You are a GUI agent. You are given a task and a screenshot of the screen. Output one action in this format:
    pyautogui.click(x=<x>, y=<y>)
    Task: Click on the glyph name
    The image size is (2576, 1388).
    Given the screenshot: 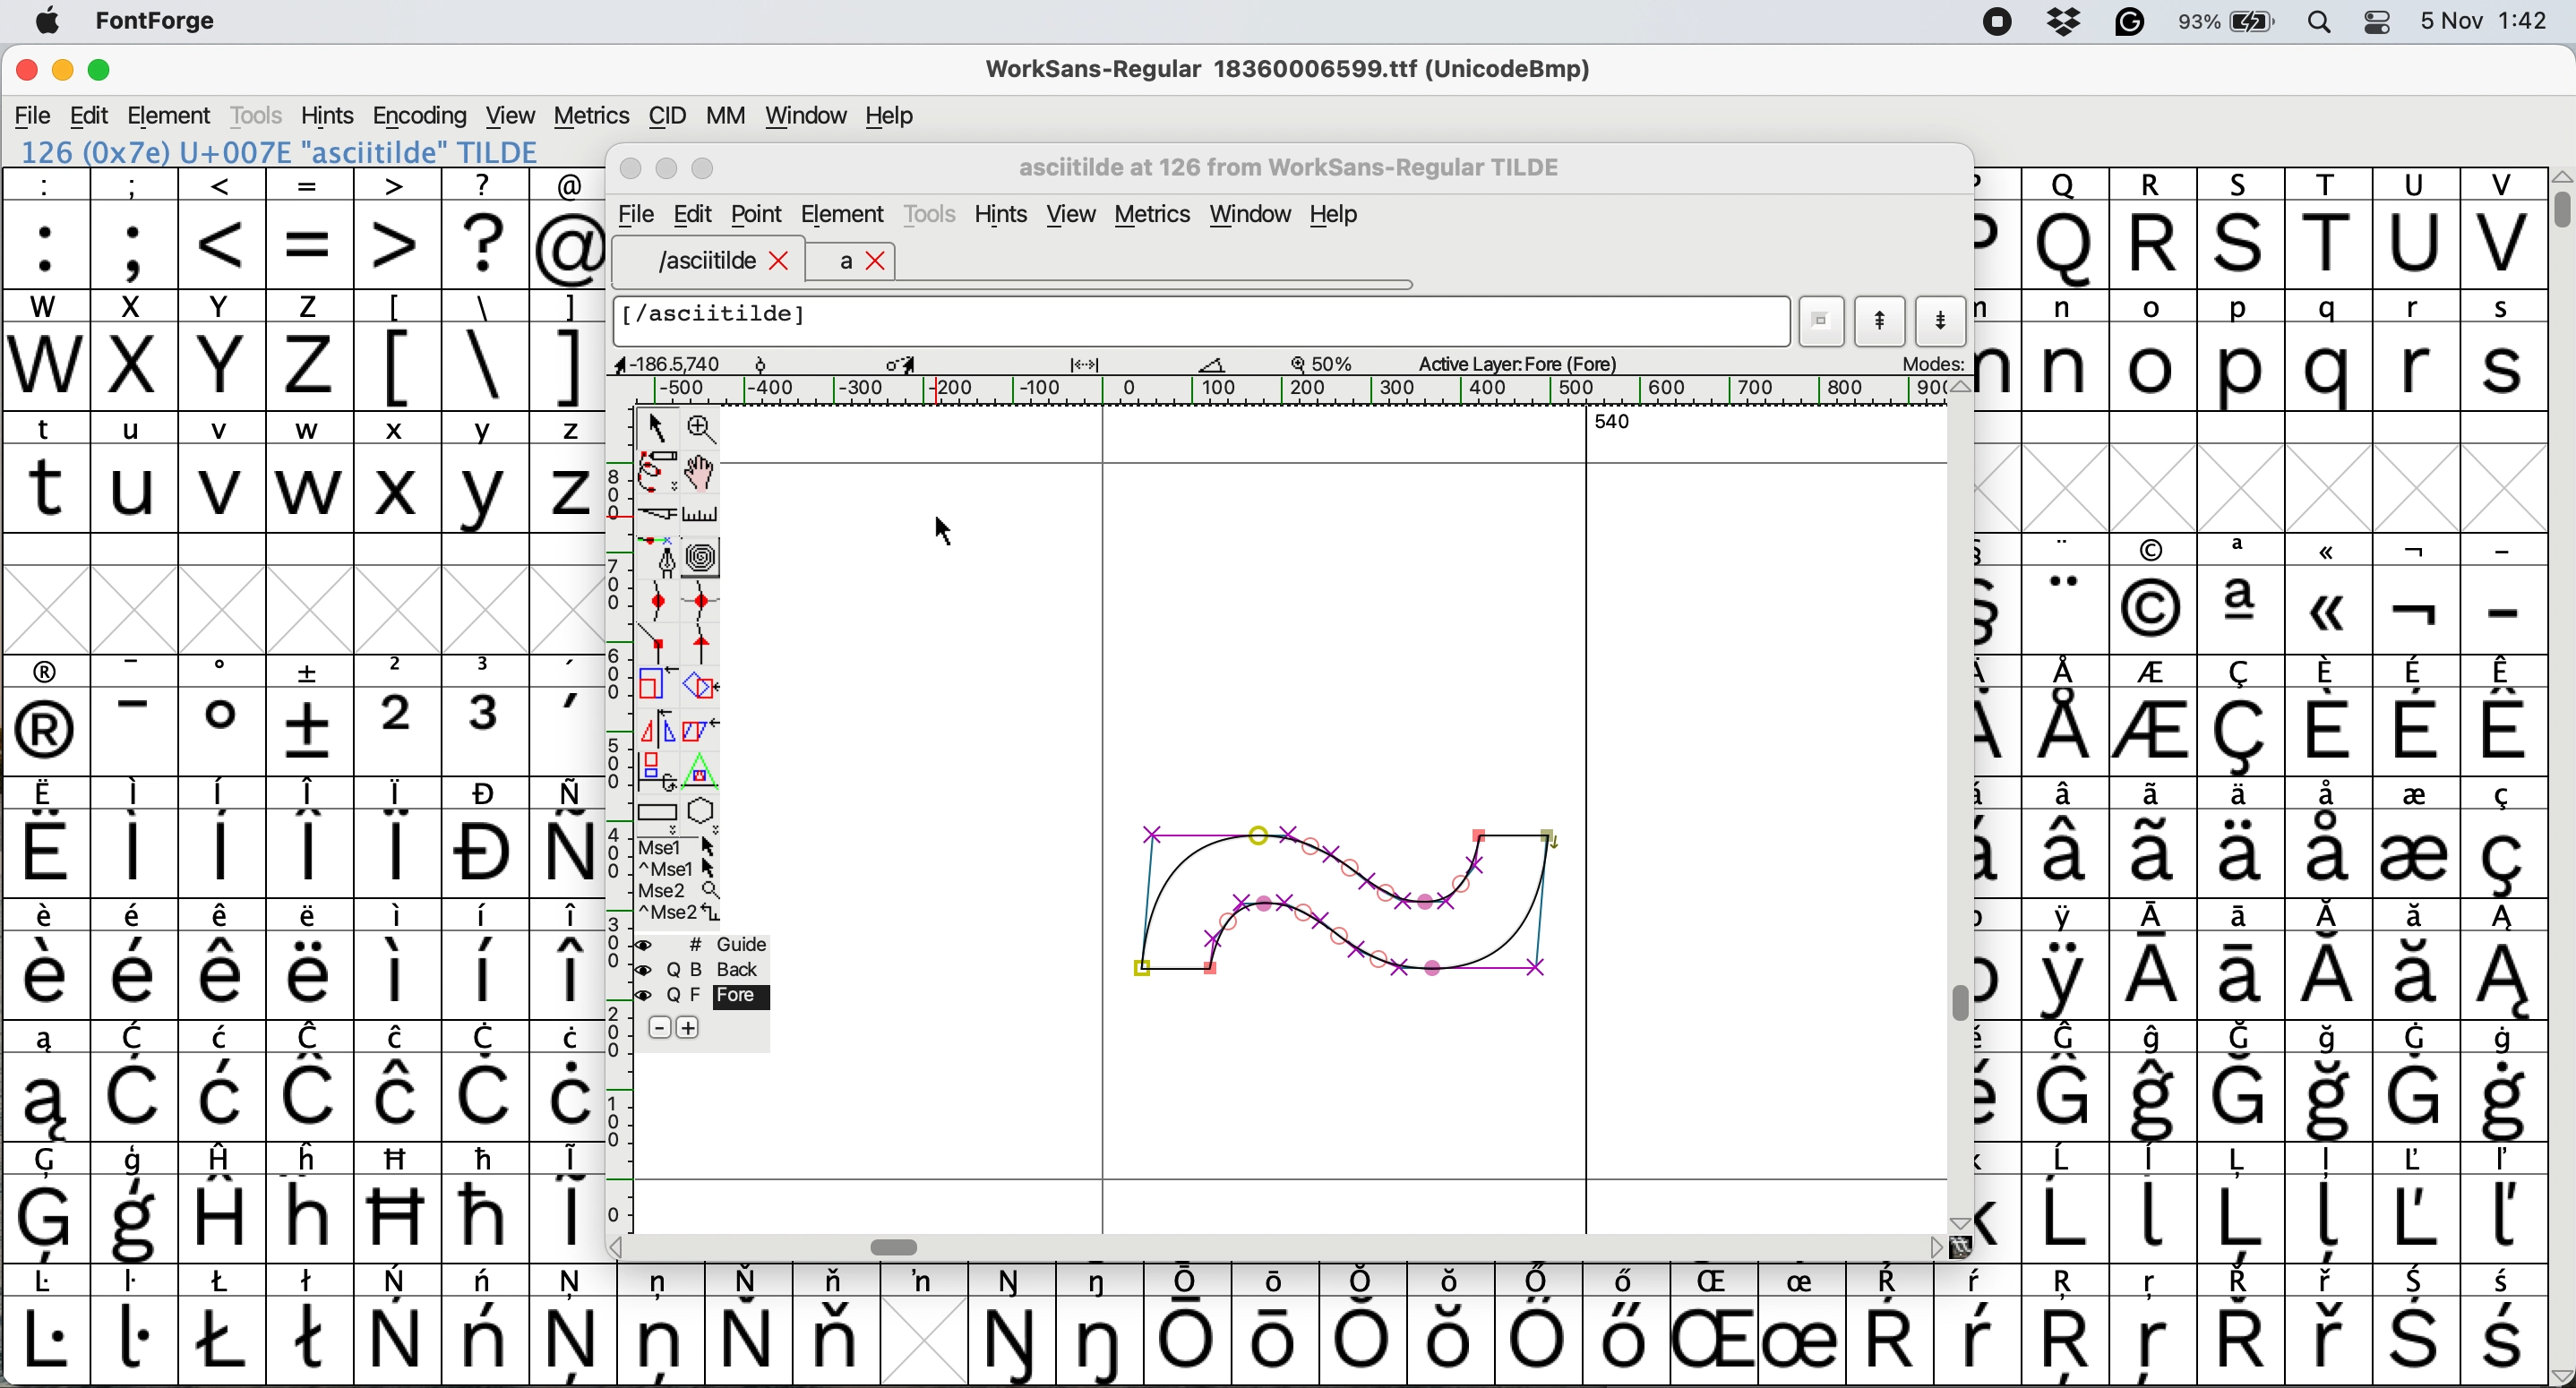 What is the action you would take?
    pyautogui.click(x=1203, y=322)
    